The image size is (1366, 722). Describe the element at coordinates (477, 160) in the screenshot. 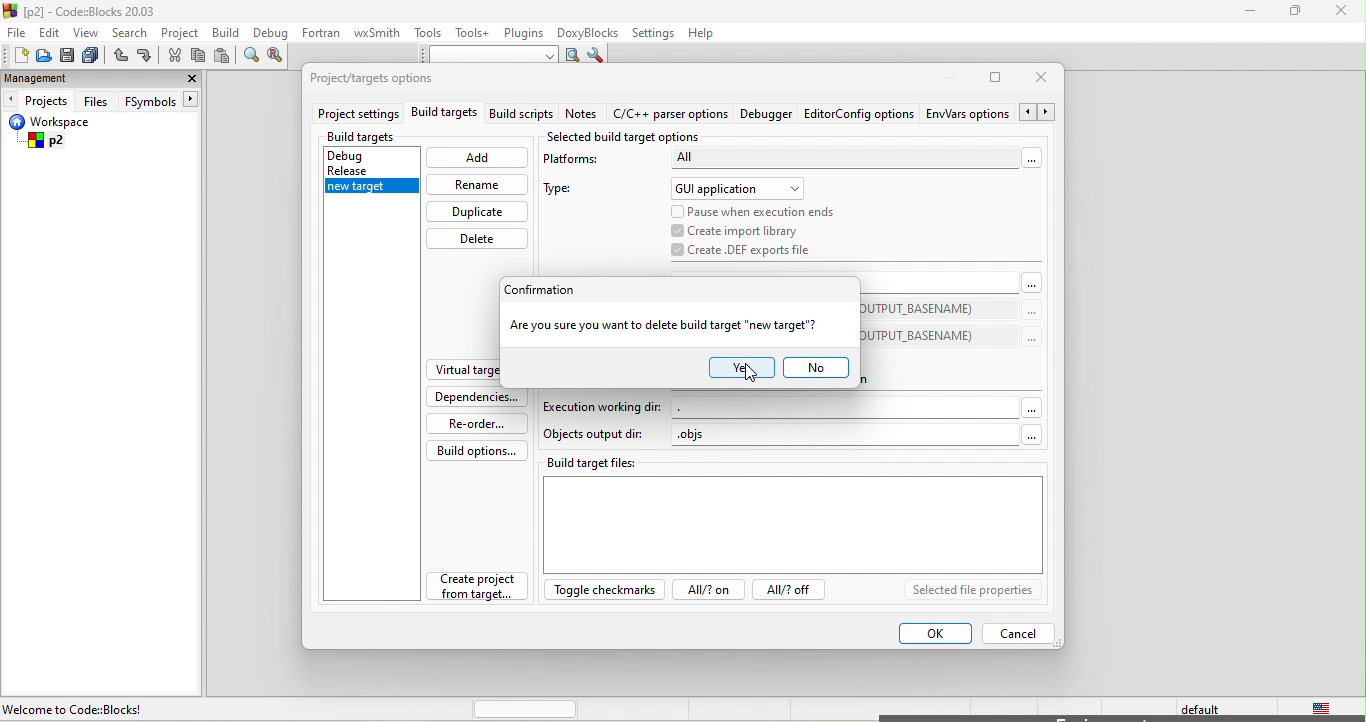

I see `add` at that location.